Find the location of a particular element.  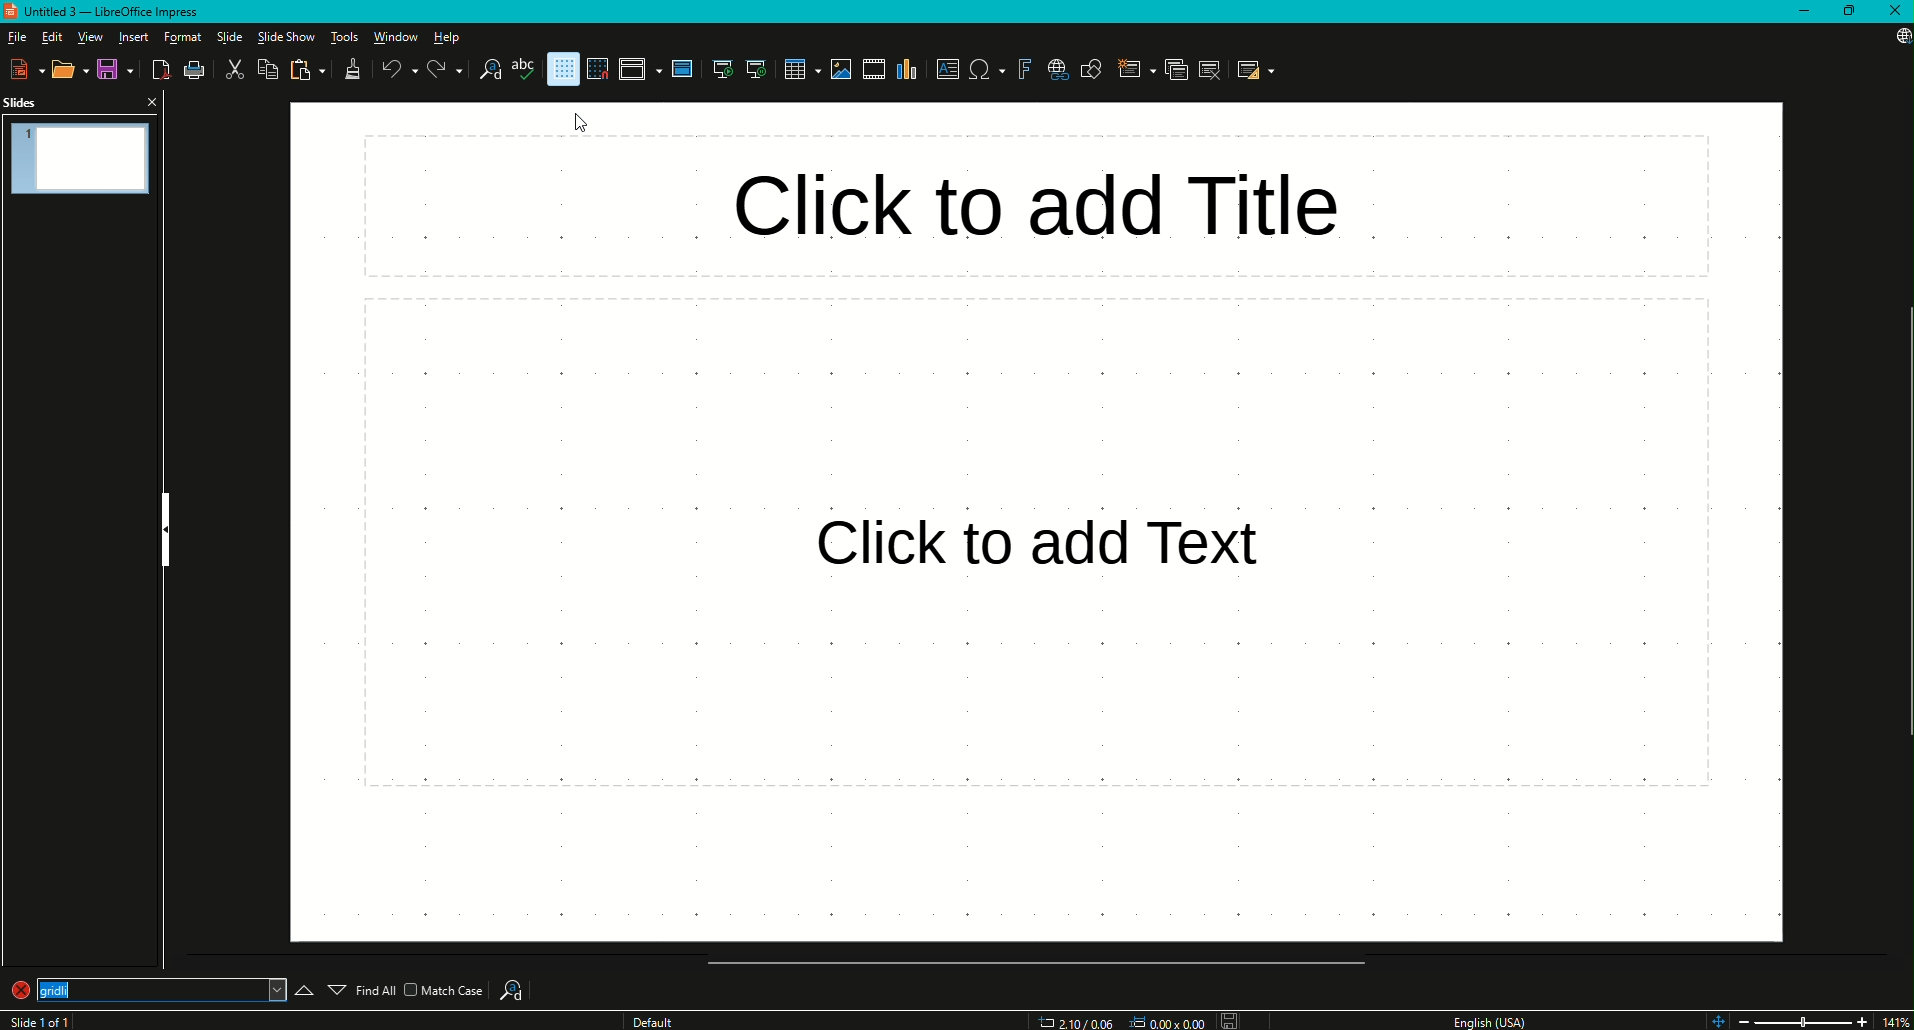

Insert fontwork text is located at coordinates (1021, 71).